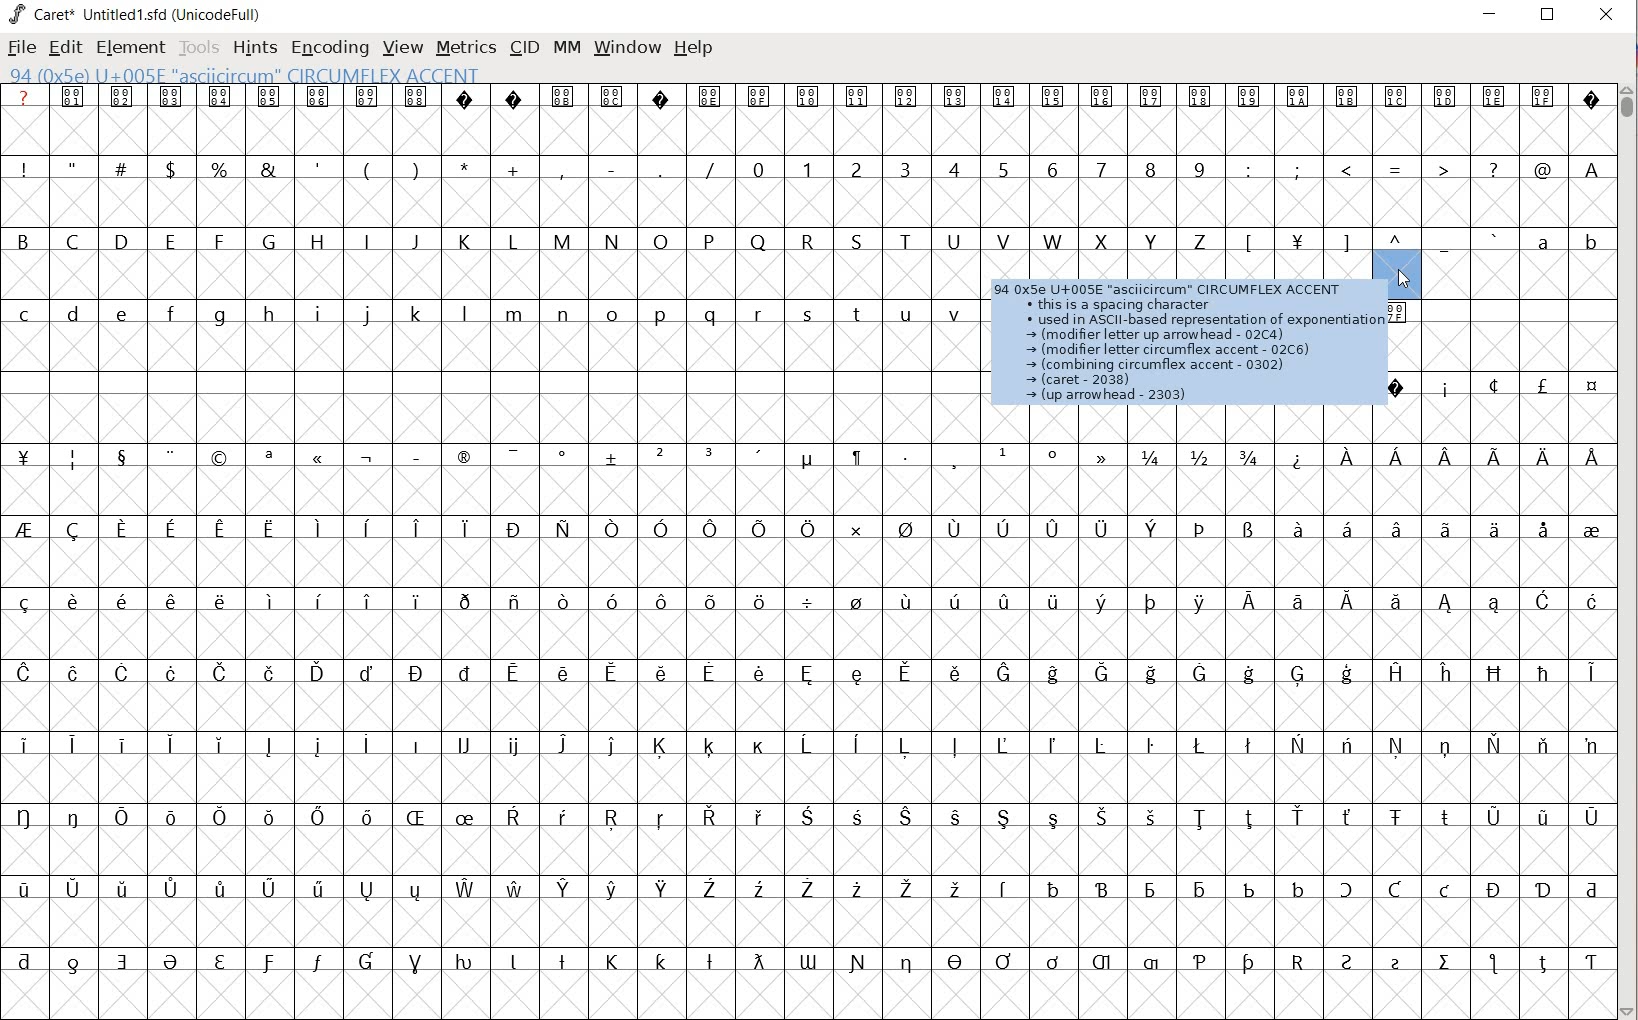 This screenshot has height=1020, width=1638. Describe the element at coordinates (1491, 13) in the screenshot. I see `MINIMIZE` at that location.